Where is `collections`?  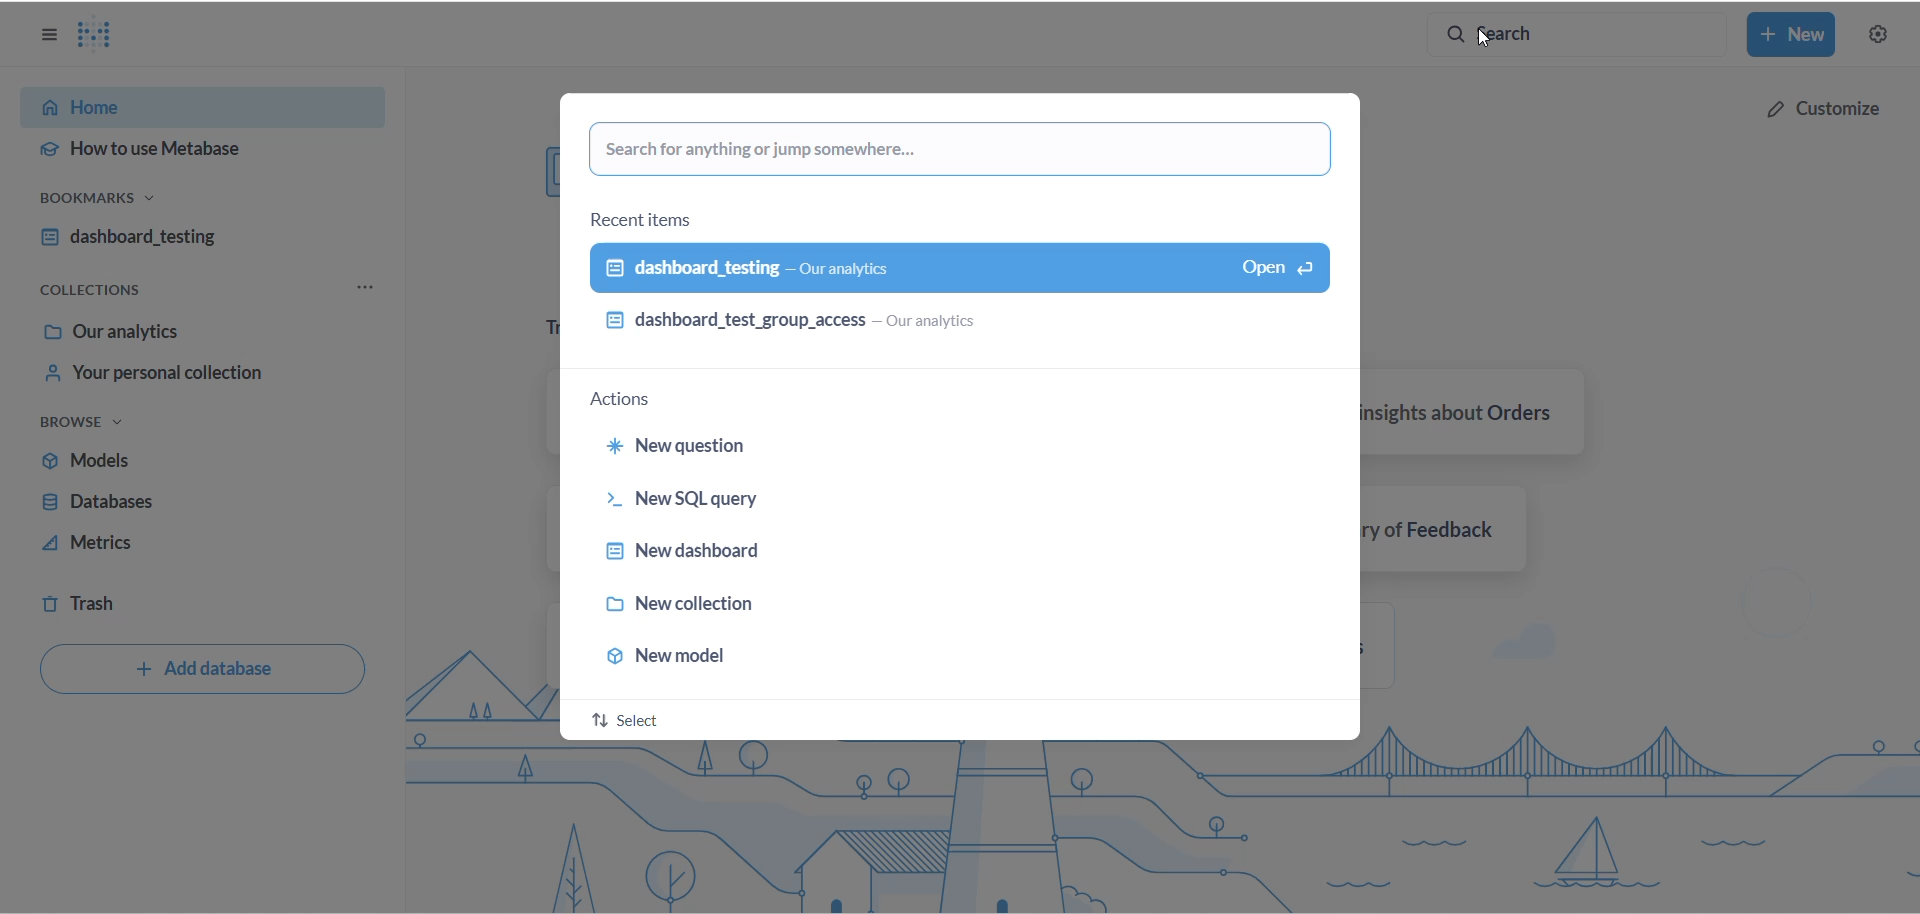
collections is located at coordinates (104, 291).